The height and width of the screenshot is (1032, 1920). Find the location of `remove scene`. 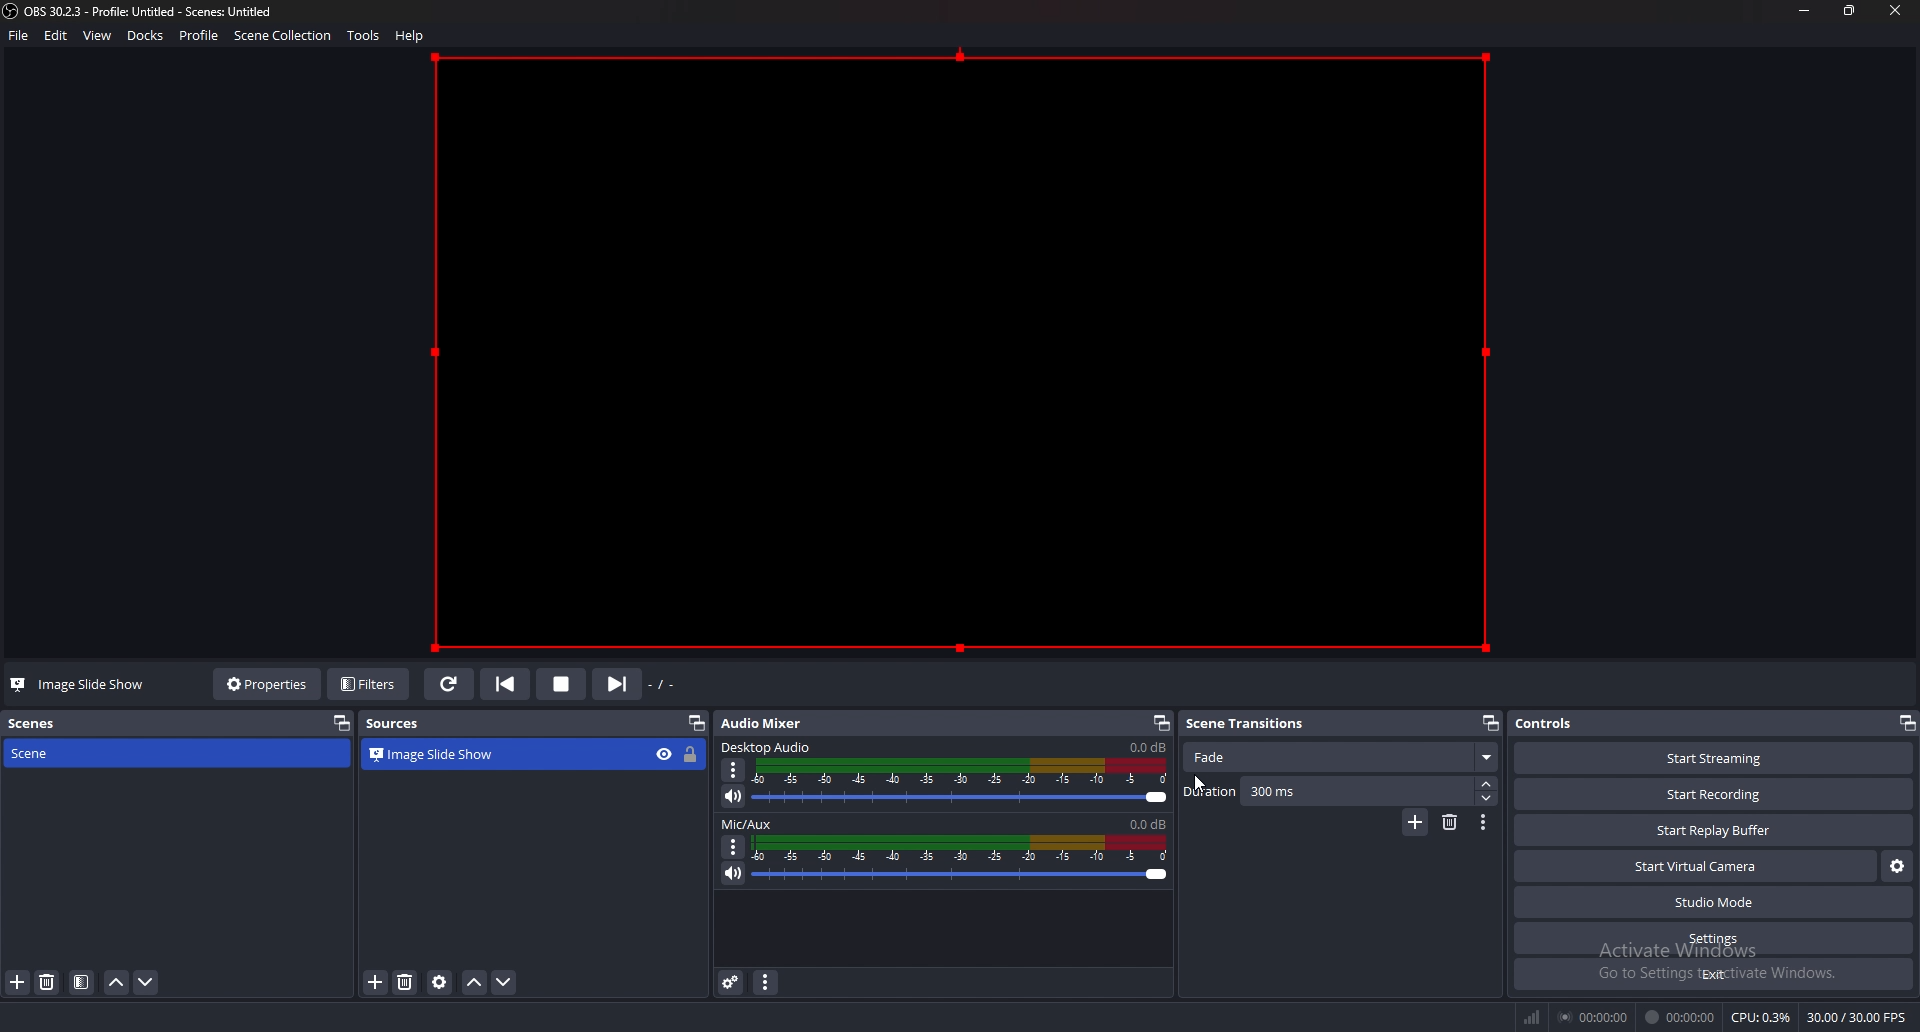

remove scene is located at coordinates (48, 983).